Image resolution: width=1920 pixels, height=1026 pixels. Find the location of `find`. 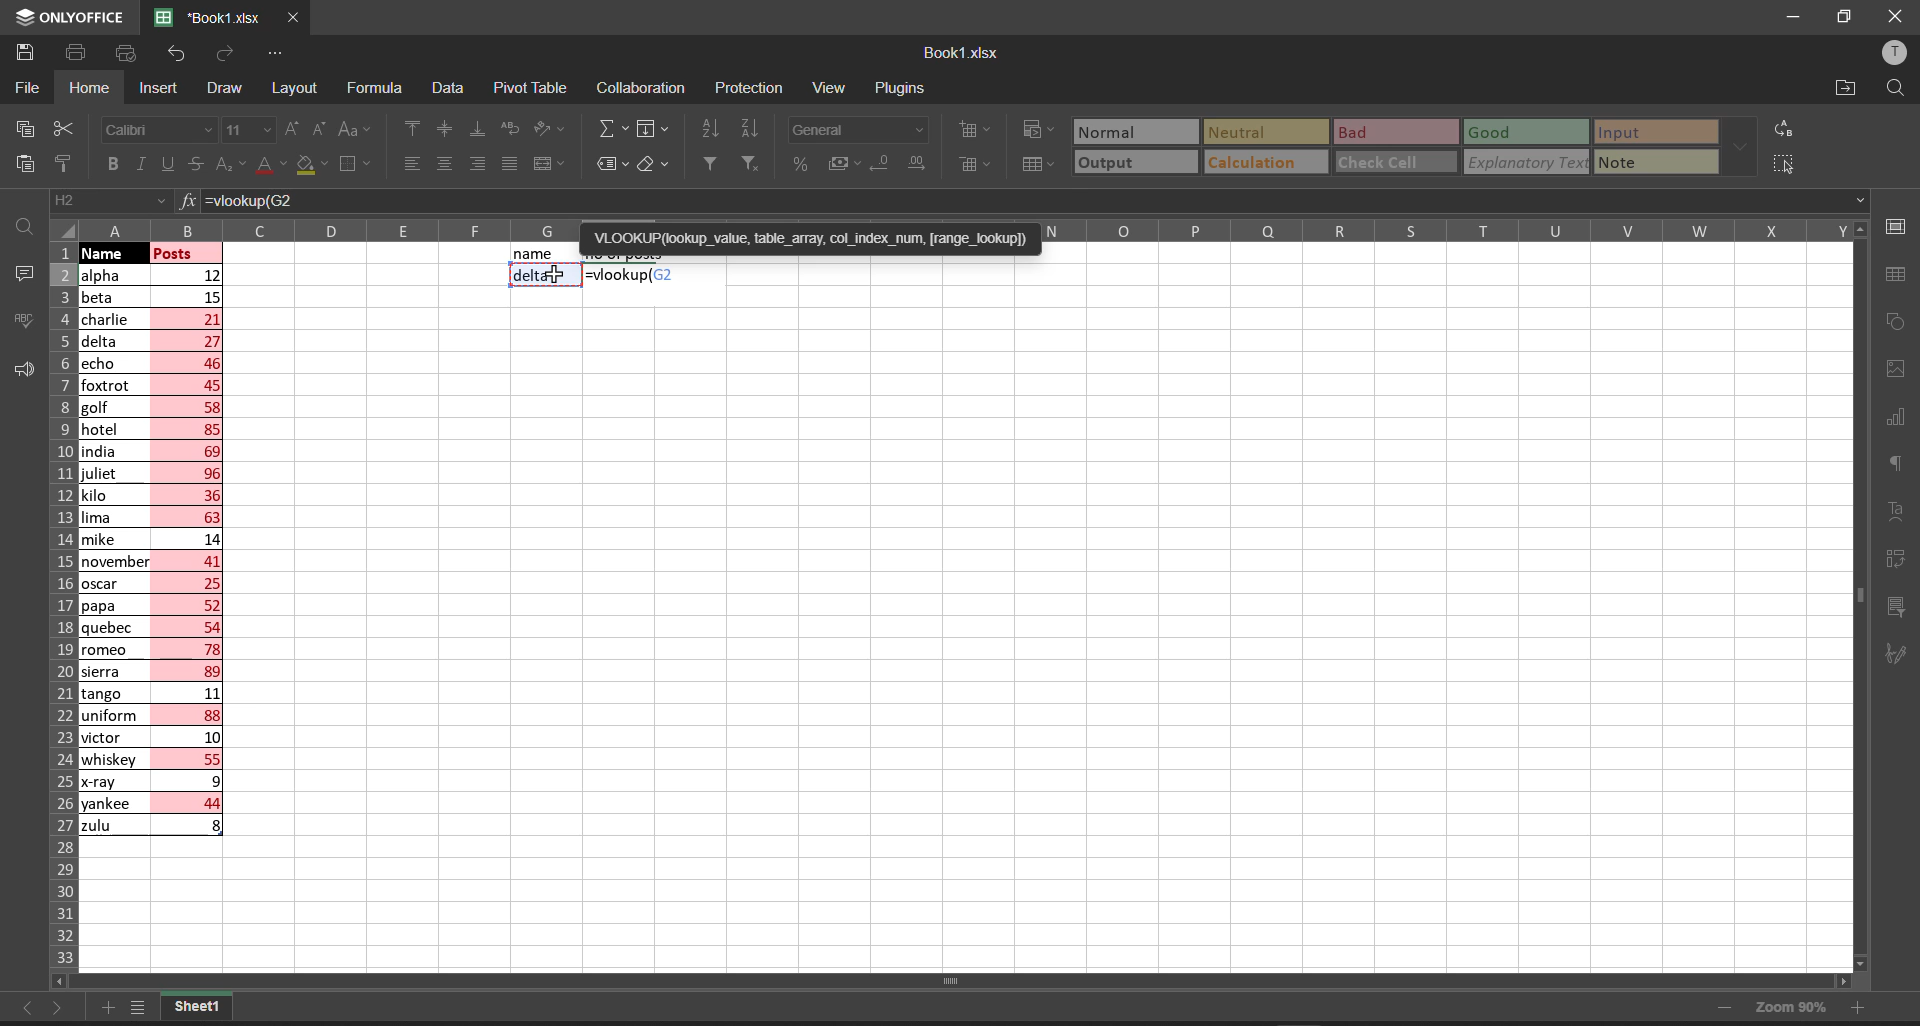

find is located at coordinates (22, 223).